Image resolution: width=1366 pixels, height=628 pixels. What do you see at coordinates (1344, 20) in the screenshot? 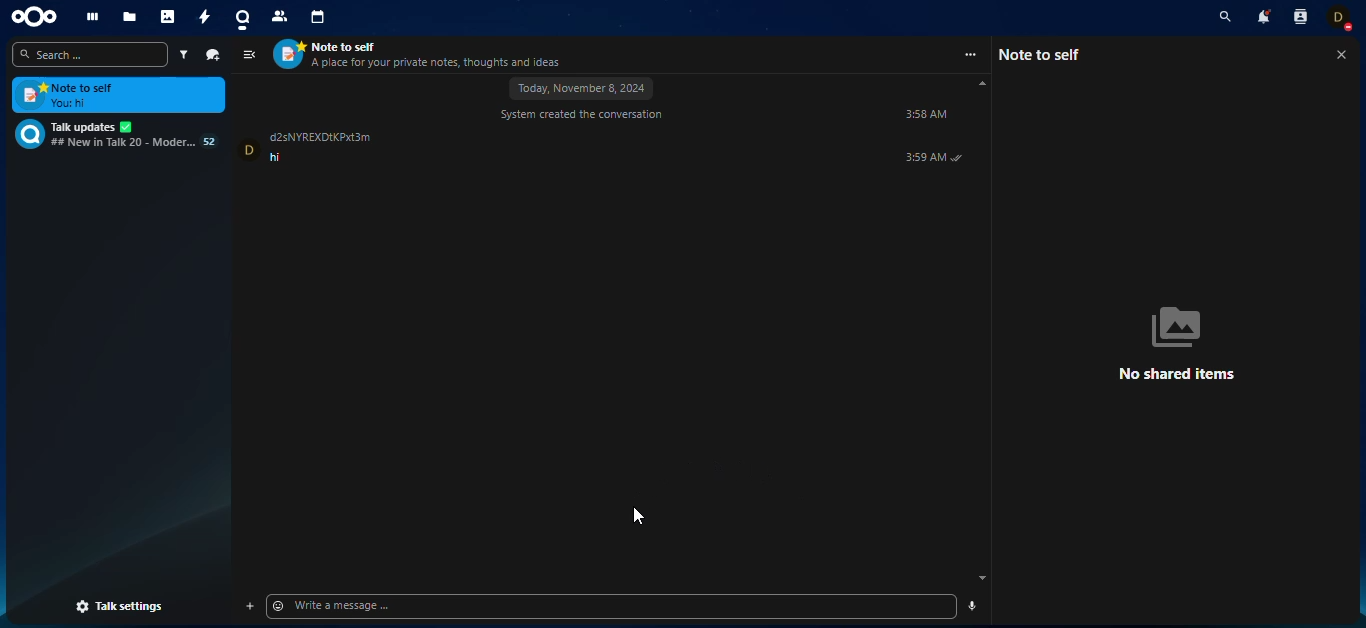
I see `account` at bounding box center [1344, 20].